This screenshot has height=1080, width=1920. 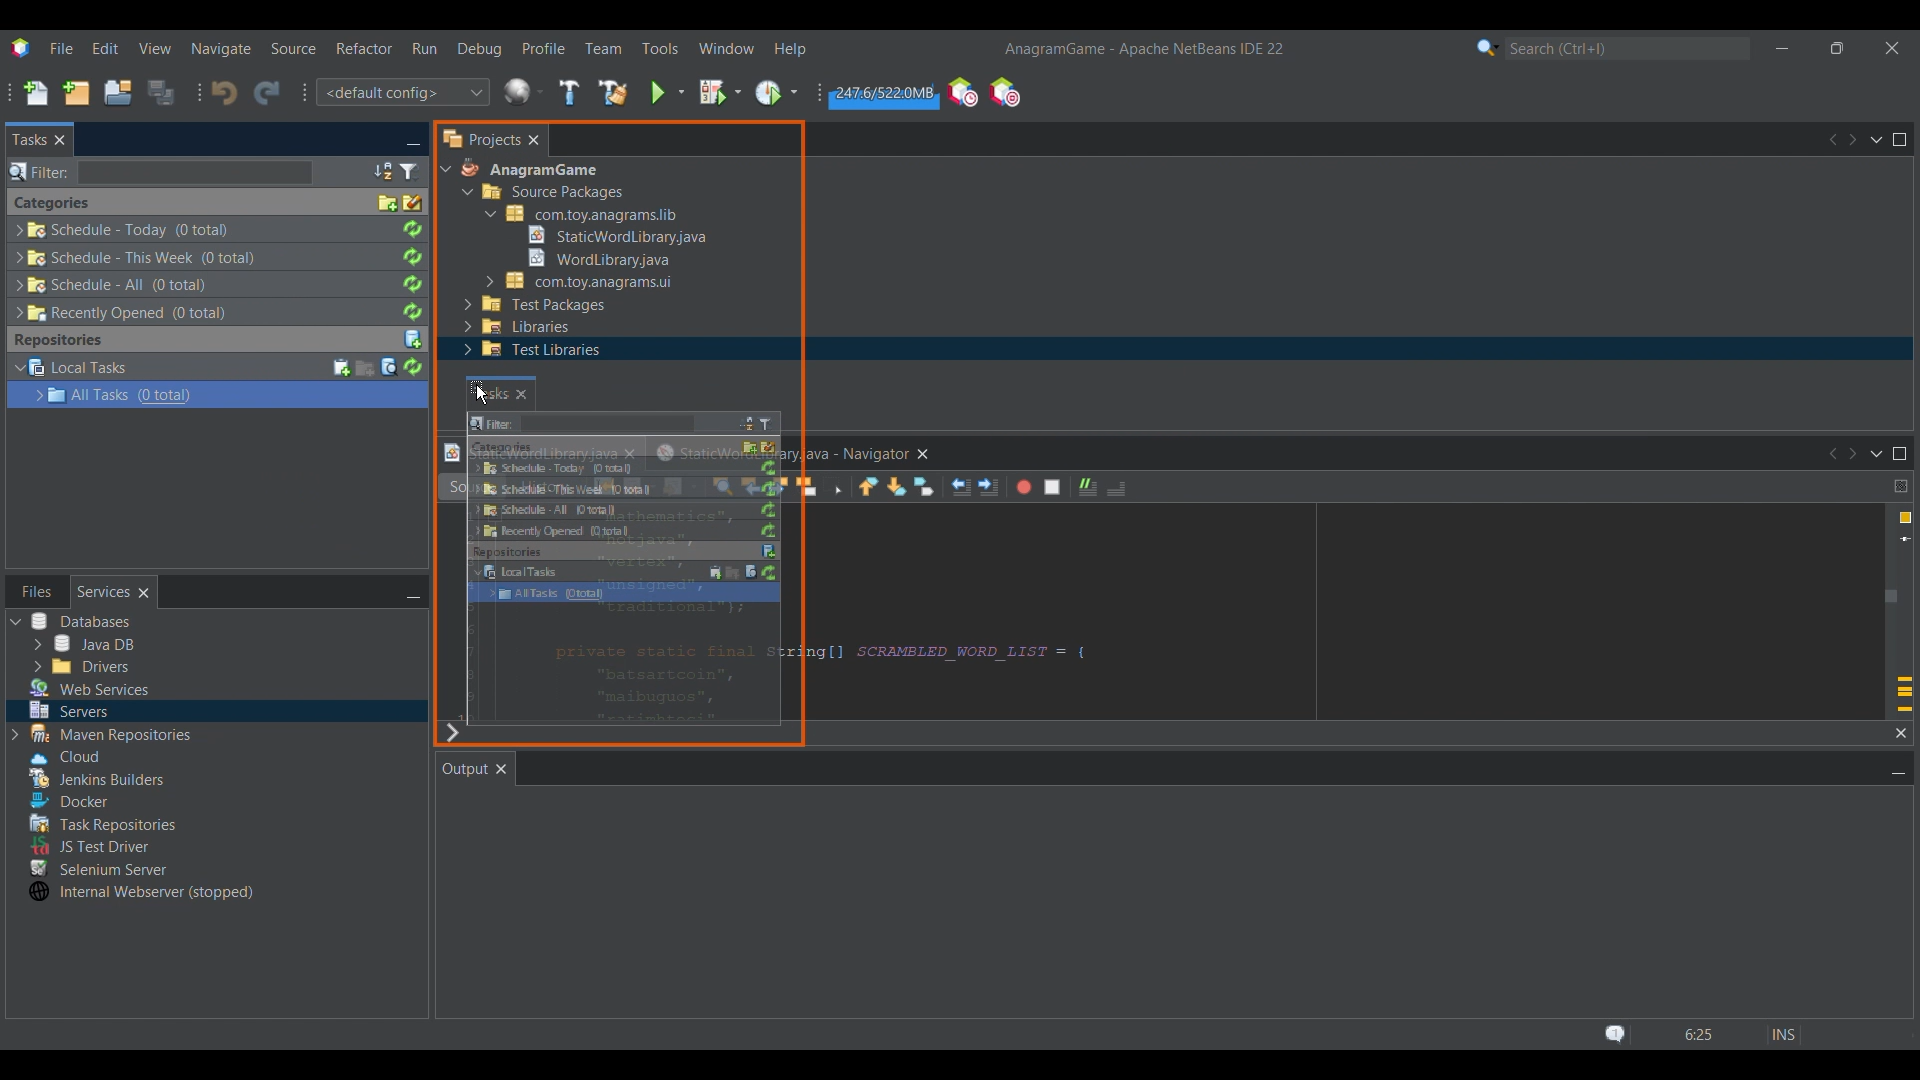 I want to click on , so click(x=581, y=214).